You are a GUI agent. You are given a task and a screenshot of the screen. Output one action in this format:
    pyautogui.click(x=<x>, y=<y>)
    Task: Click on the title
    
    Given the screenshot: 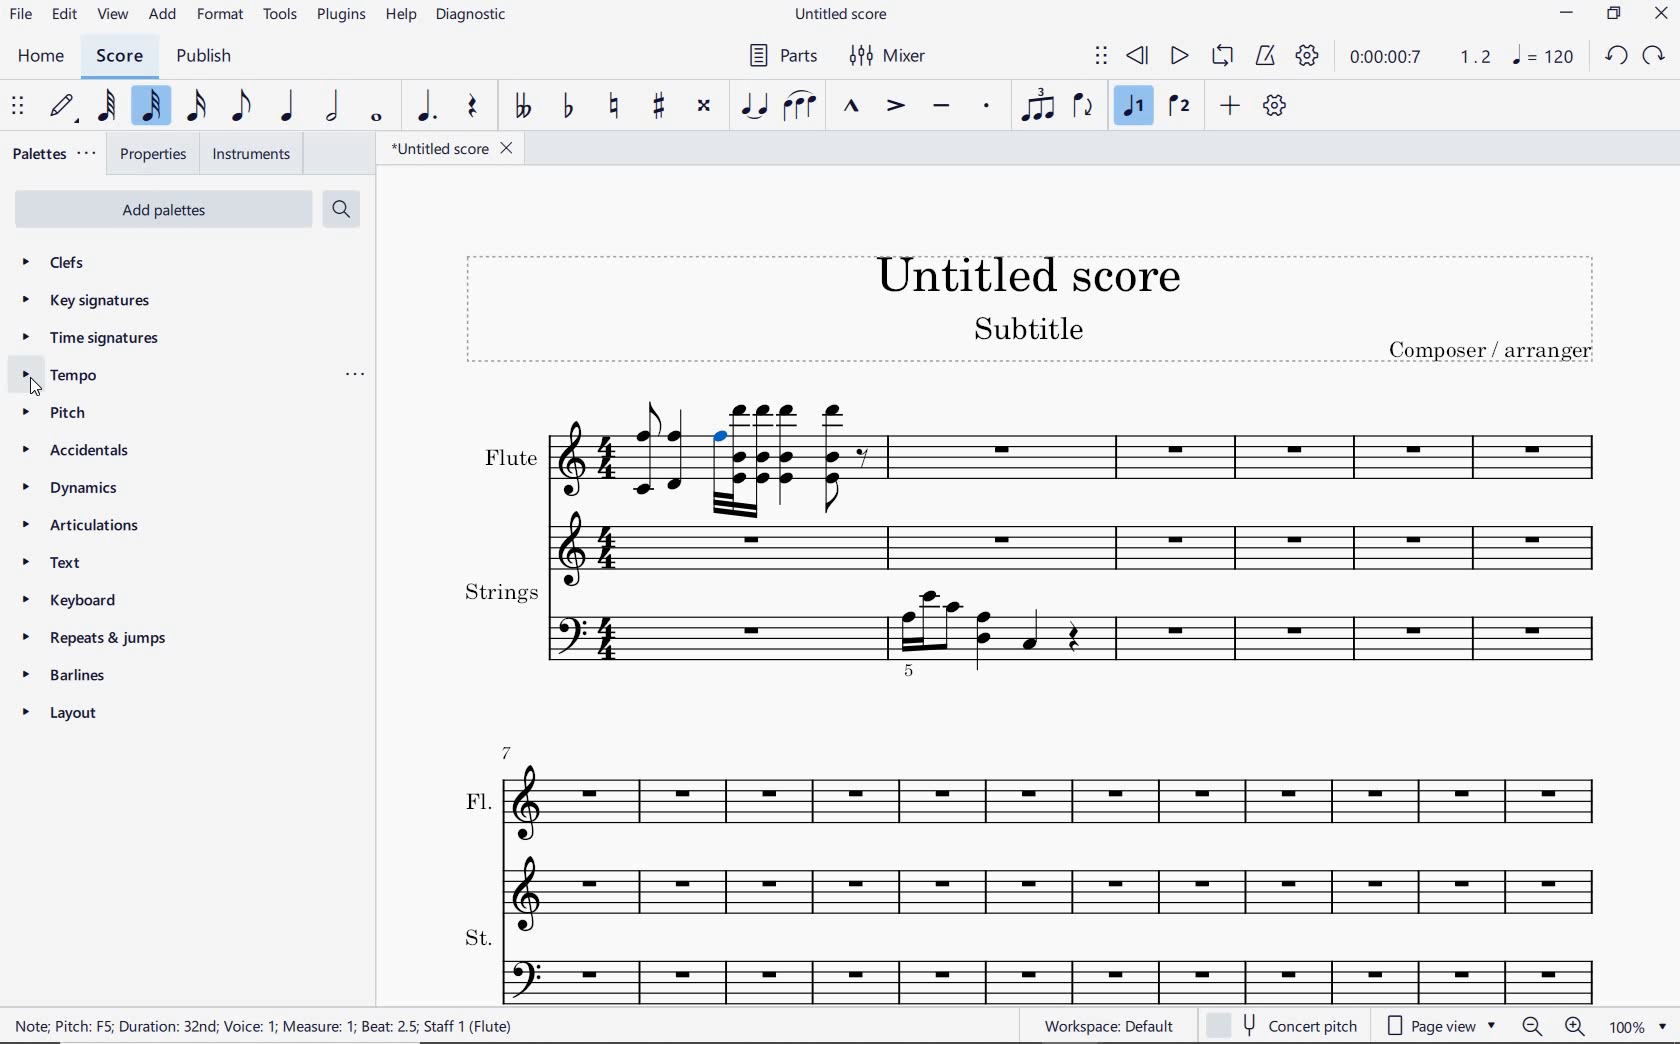 What is the action you would take?
    pyautogui.click(x=1036, y=306)
    